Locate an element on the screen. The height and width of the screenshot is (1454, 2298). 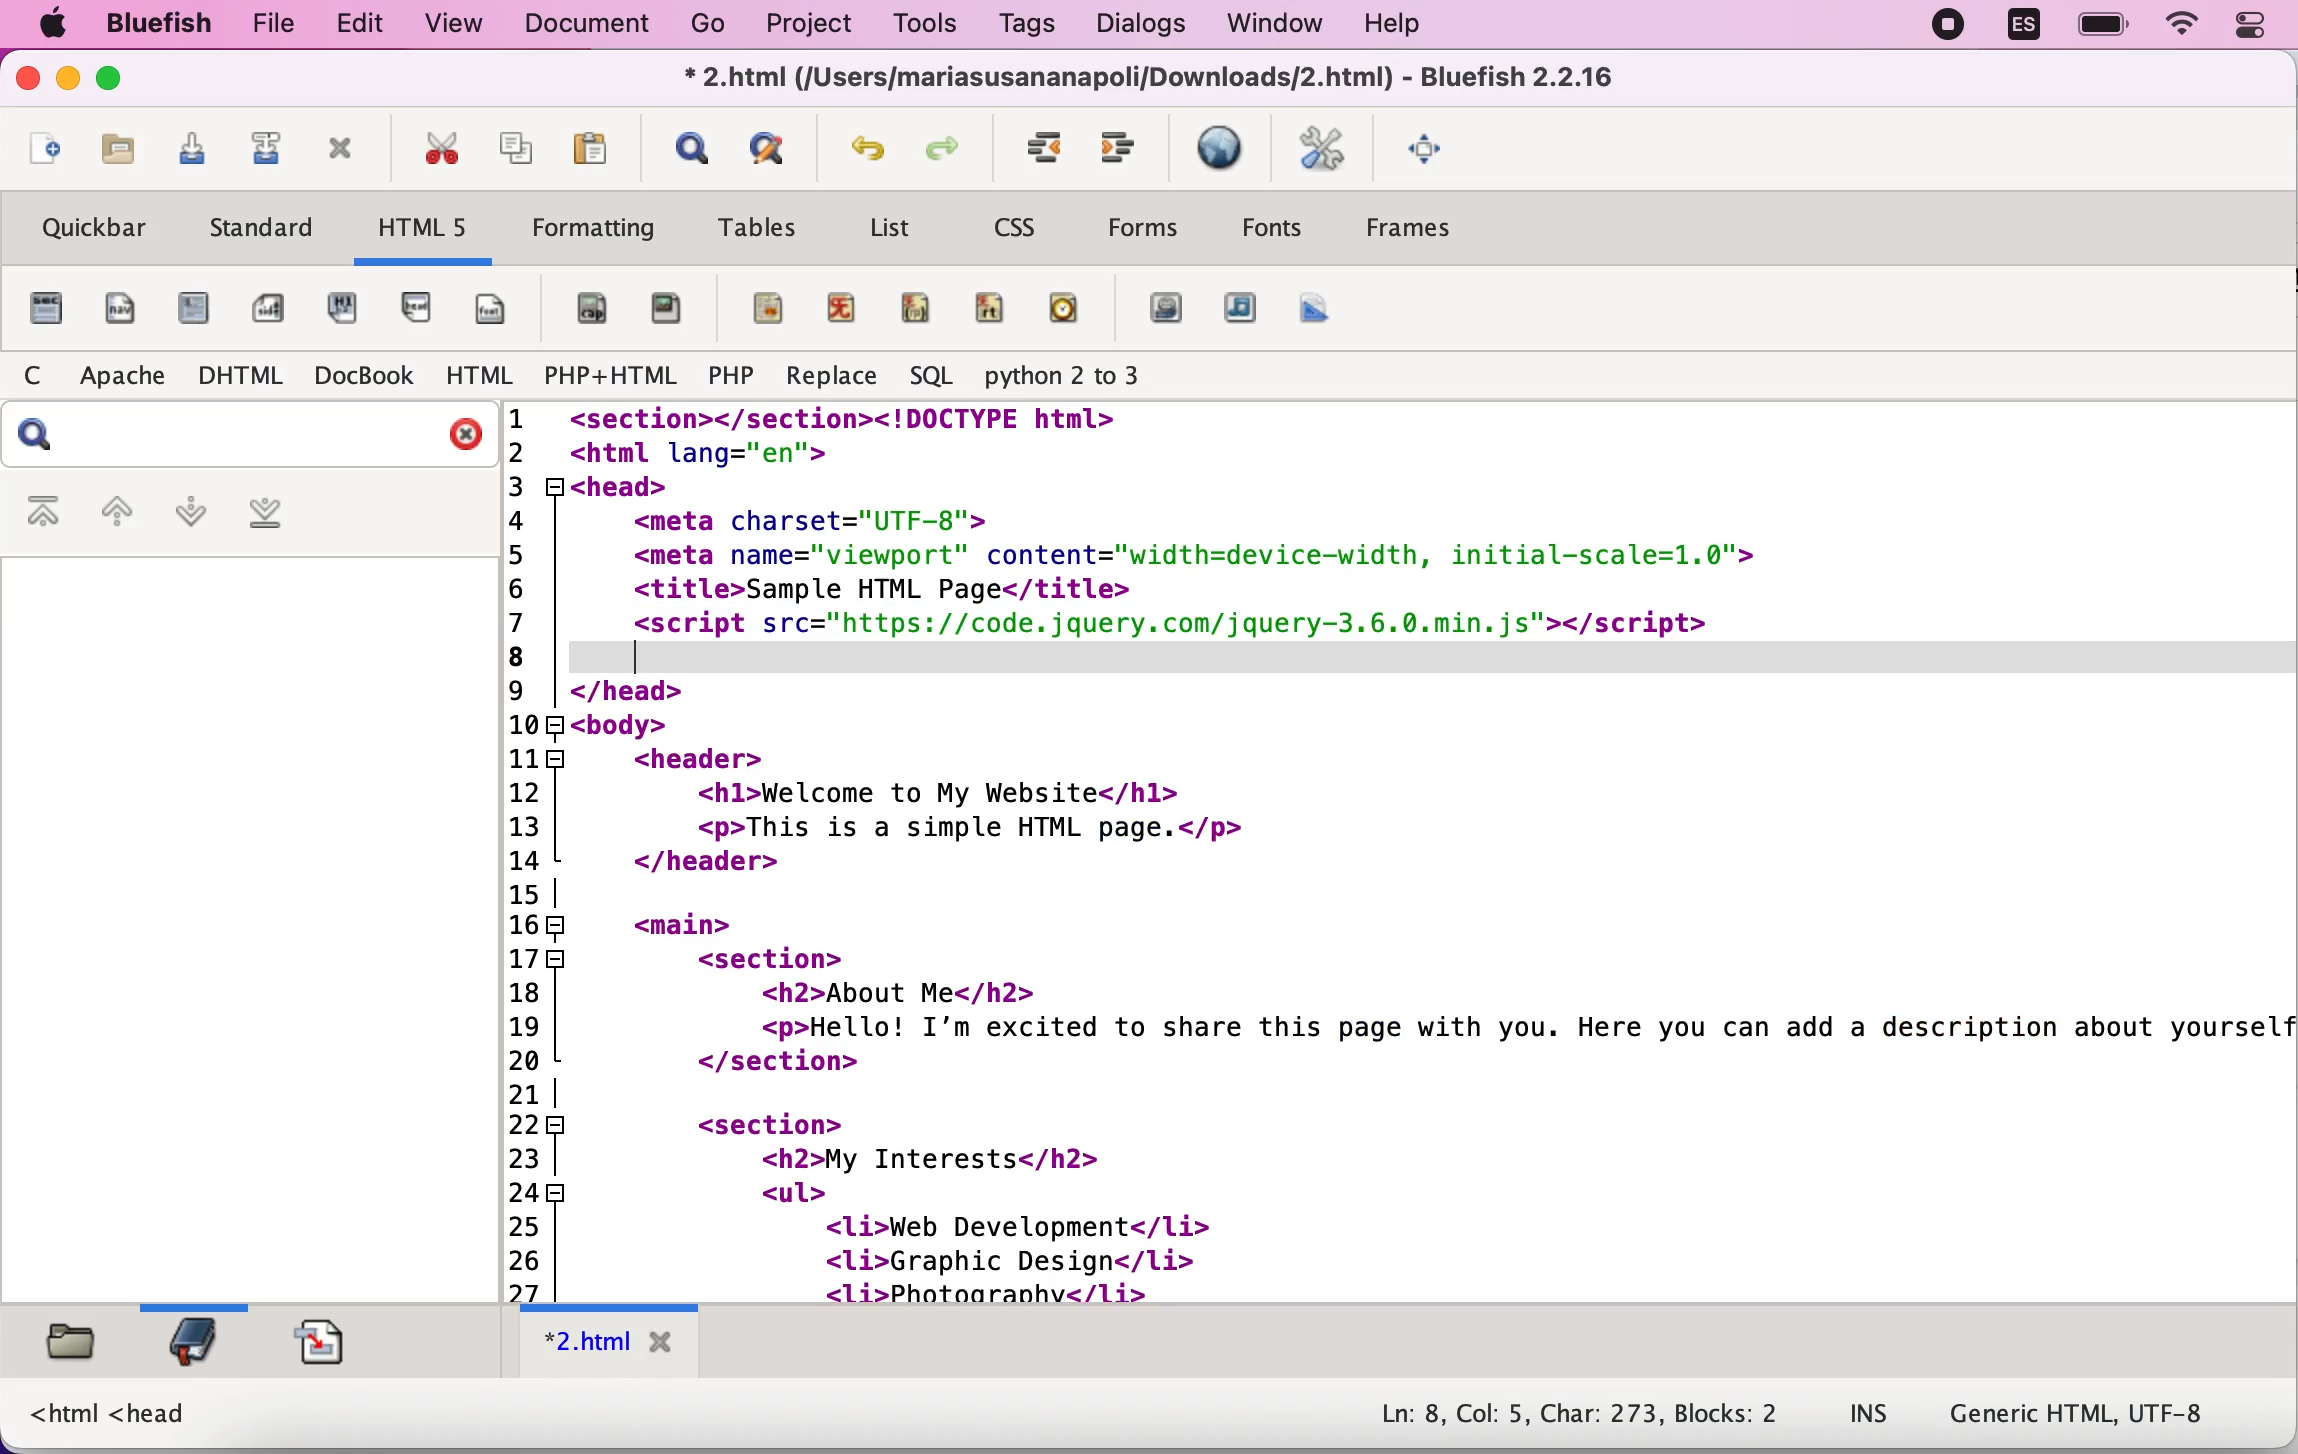
cut is located at coordinates (444, 150).